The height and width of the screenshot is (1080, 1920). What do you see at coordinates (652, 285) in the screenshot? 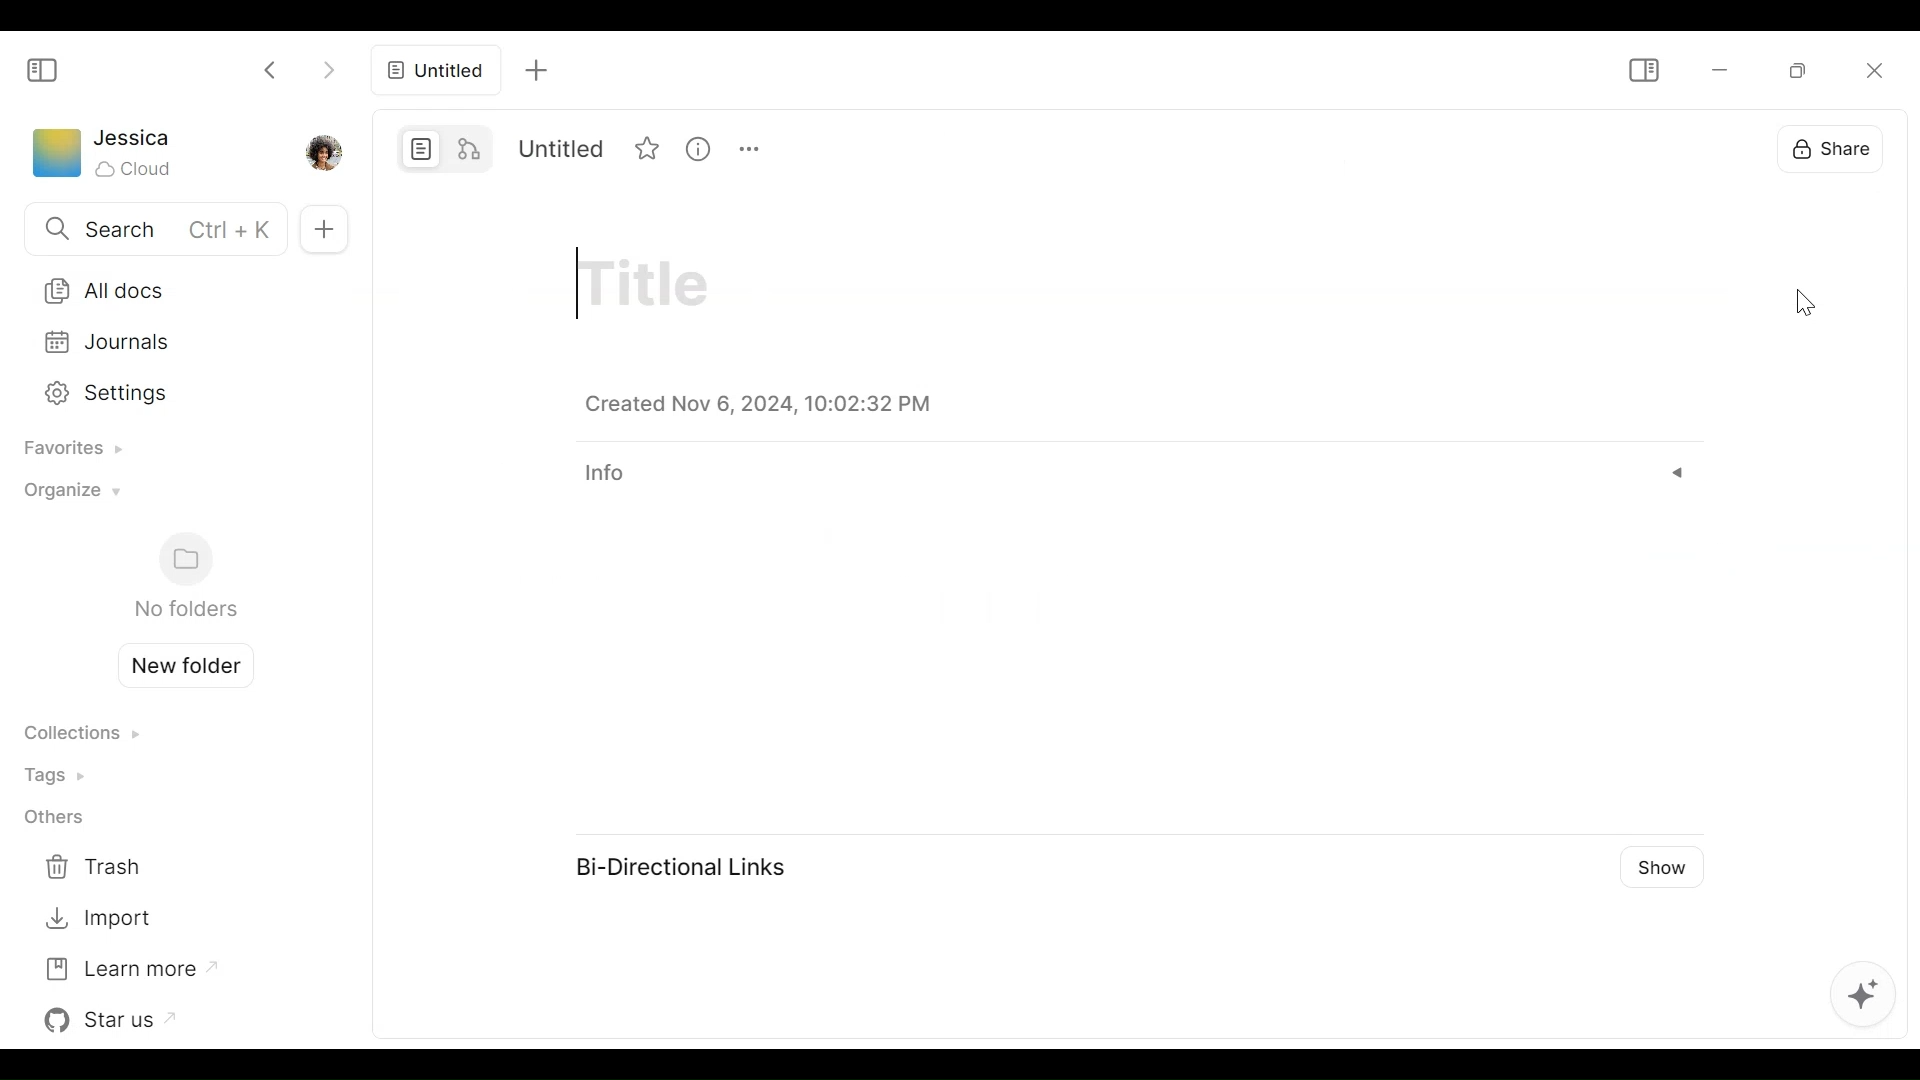
I see `Title` at bounding box center [652, 285].